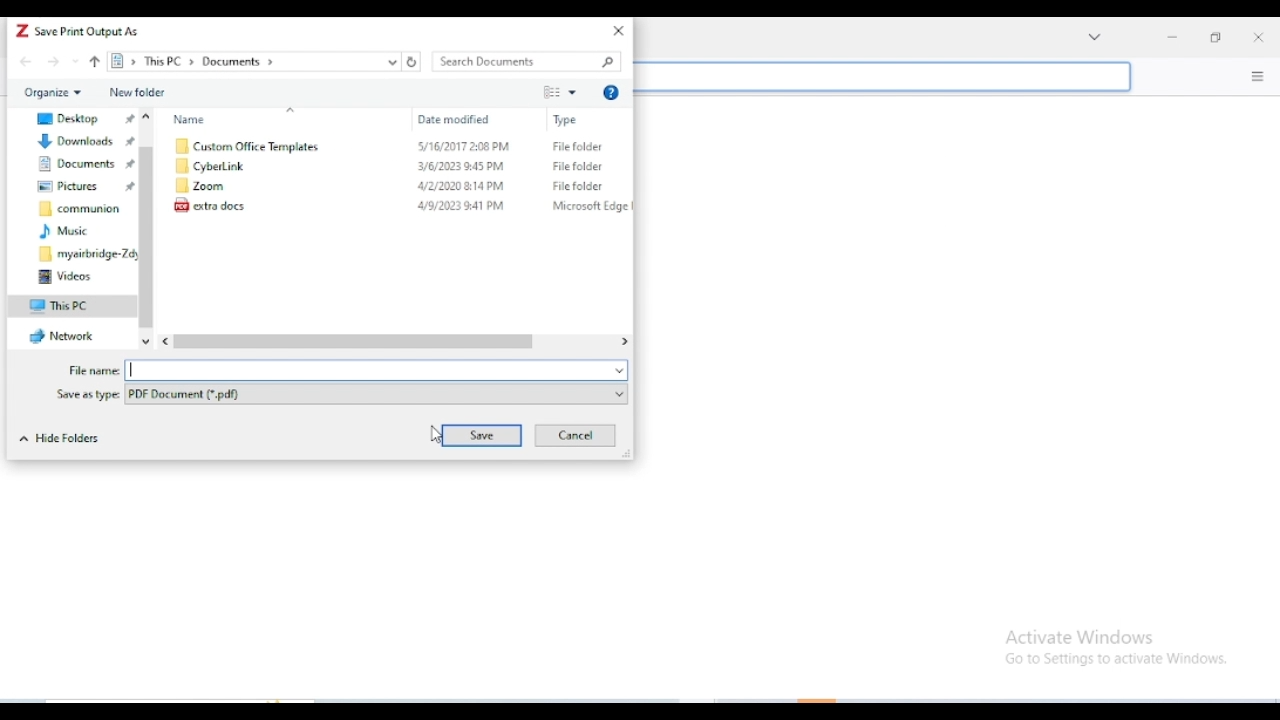 The width and height of the screenshot is (1280, 720). I want to click on pinned pictures, so click(84, 185).